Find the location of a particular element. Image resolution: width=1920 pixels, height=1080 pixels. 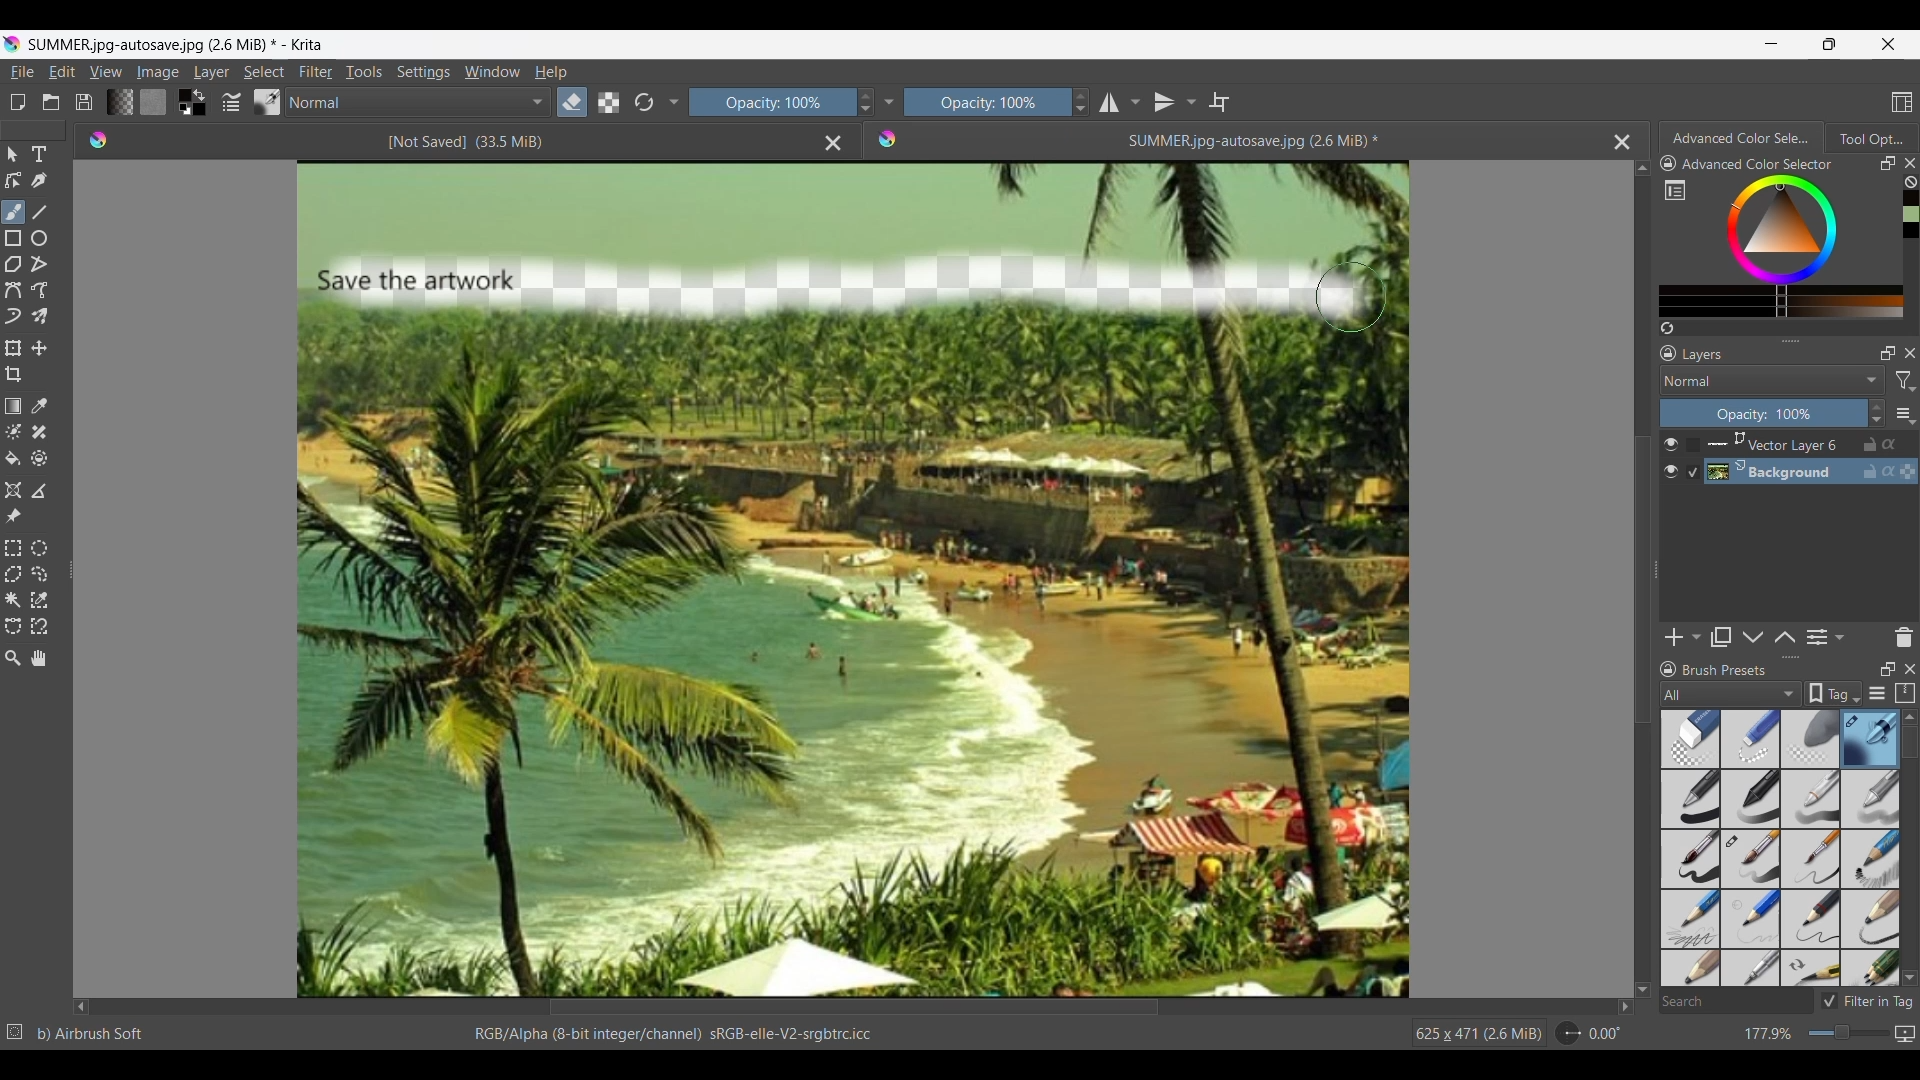

[Not Saved] (33.5 MiB) is located at coordinates (464, 142).